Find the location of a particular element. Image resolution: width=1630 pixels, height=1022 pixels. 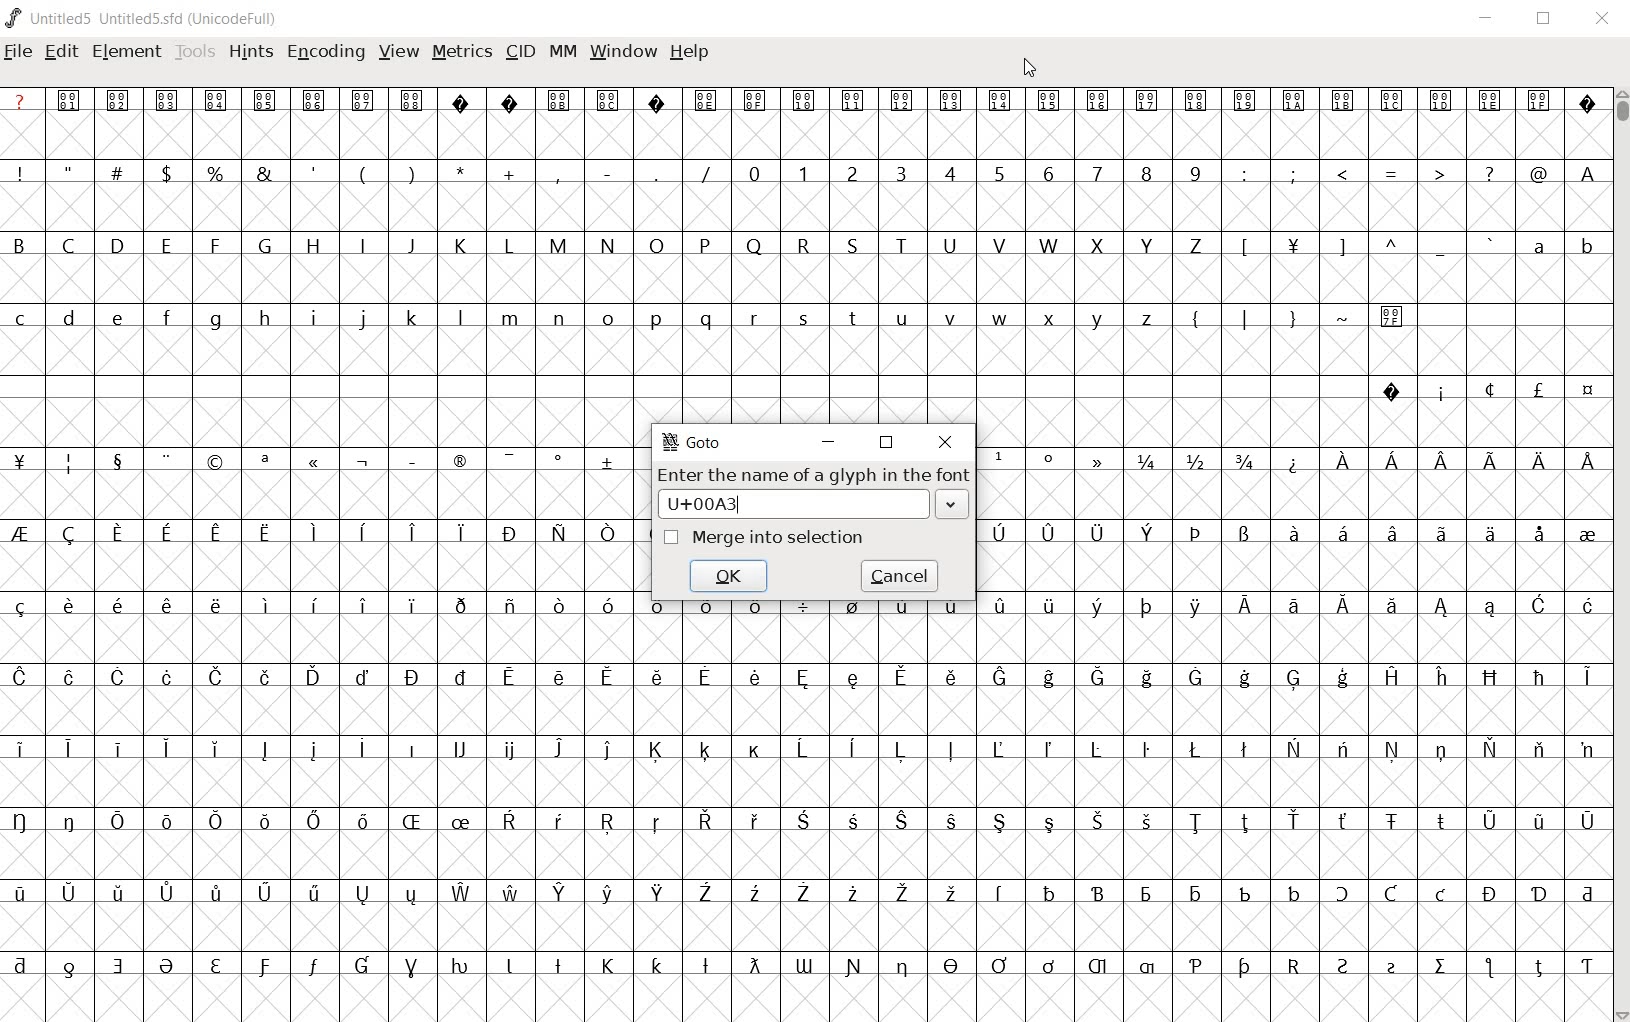

Symbol is located at coordinates (265, 823).